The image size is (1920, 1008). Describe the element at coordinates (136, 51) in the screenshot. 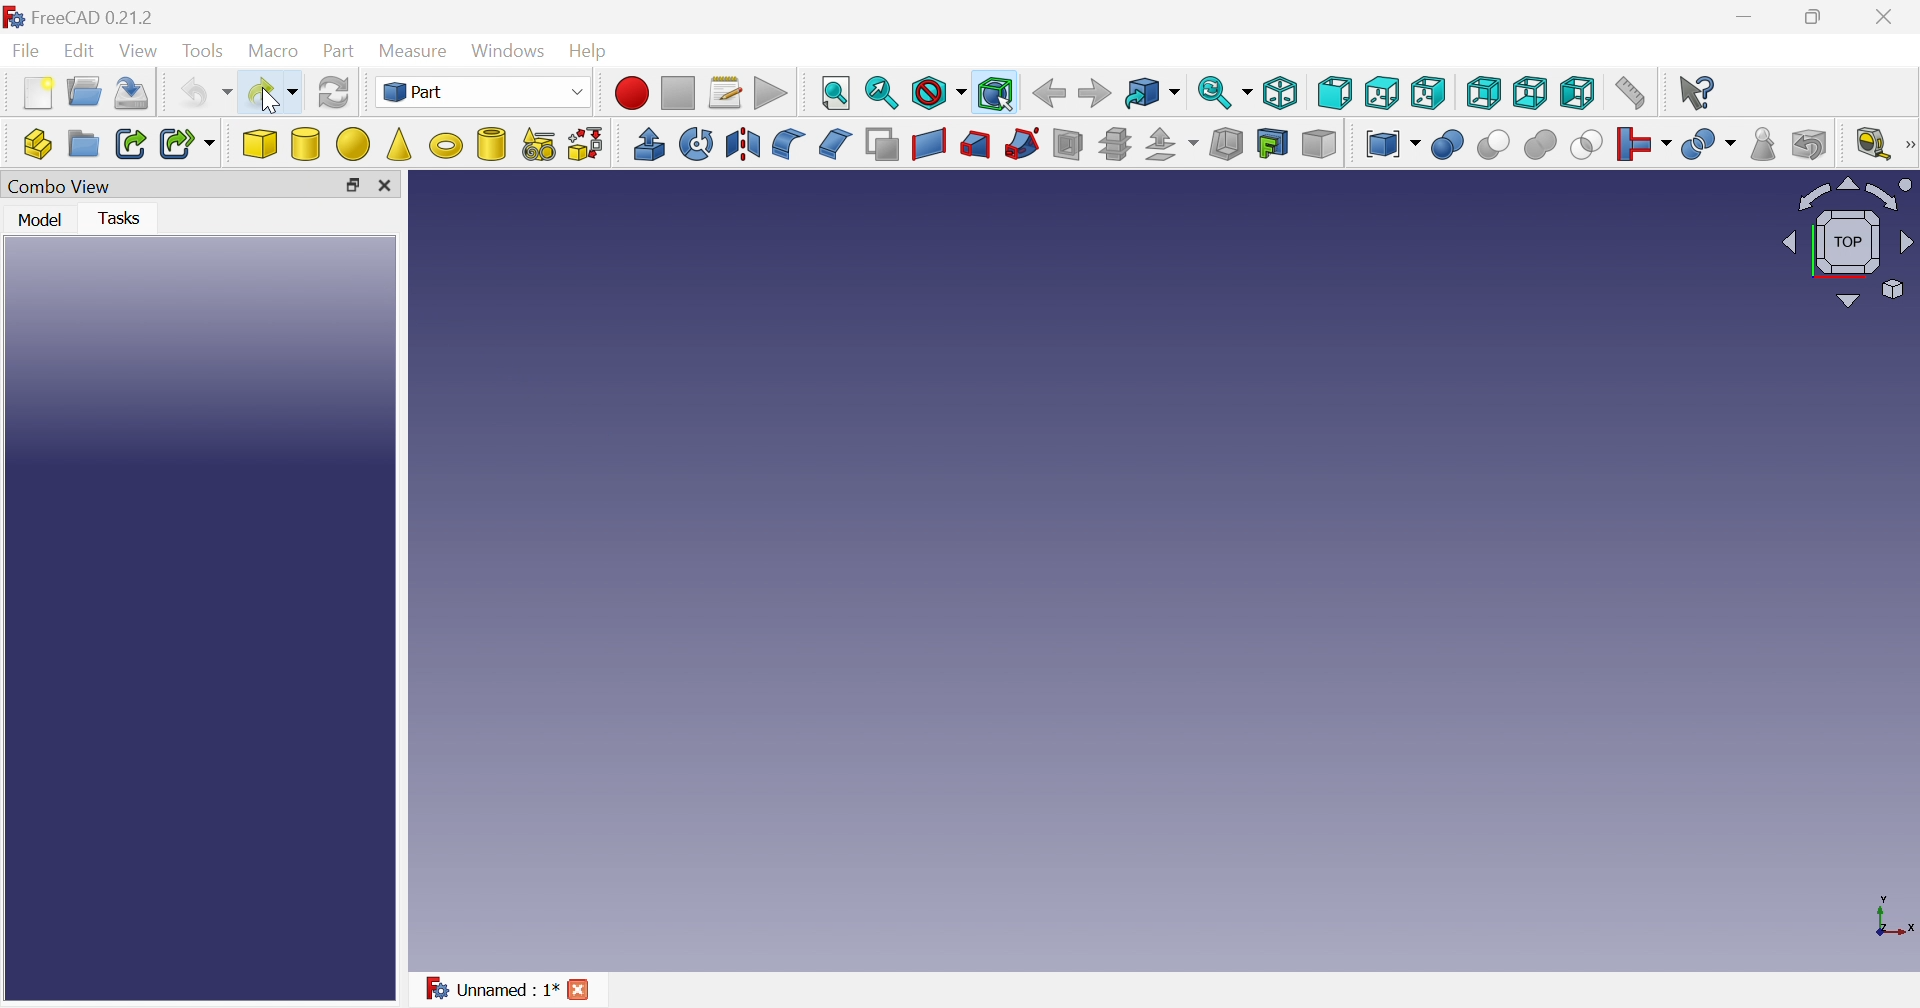

I see `View` at that location.